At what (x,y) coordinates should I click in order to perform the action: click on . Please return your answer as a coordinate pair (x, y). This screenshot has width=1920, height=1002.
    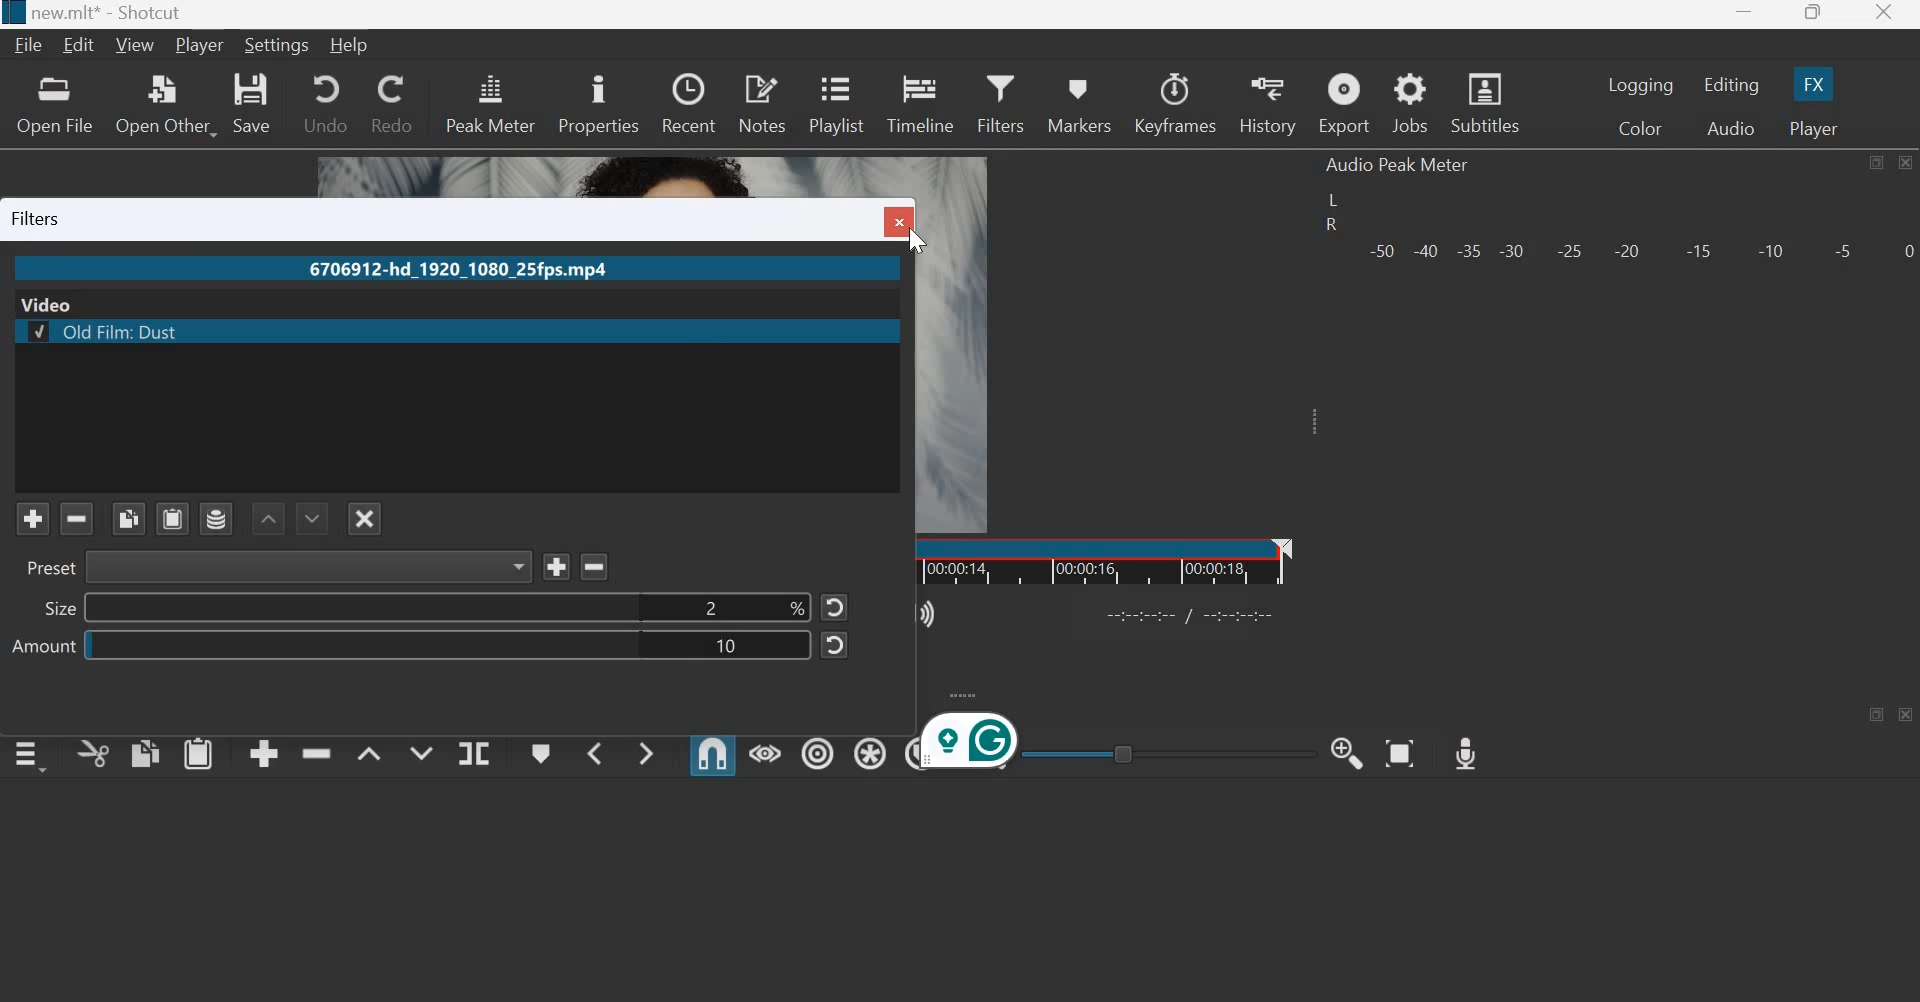
    Looking at the image, I should click on (1193, 613).